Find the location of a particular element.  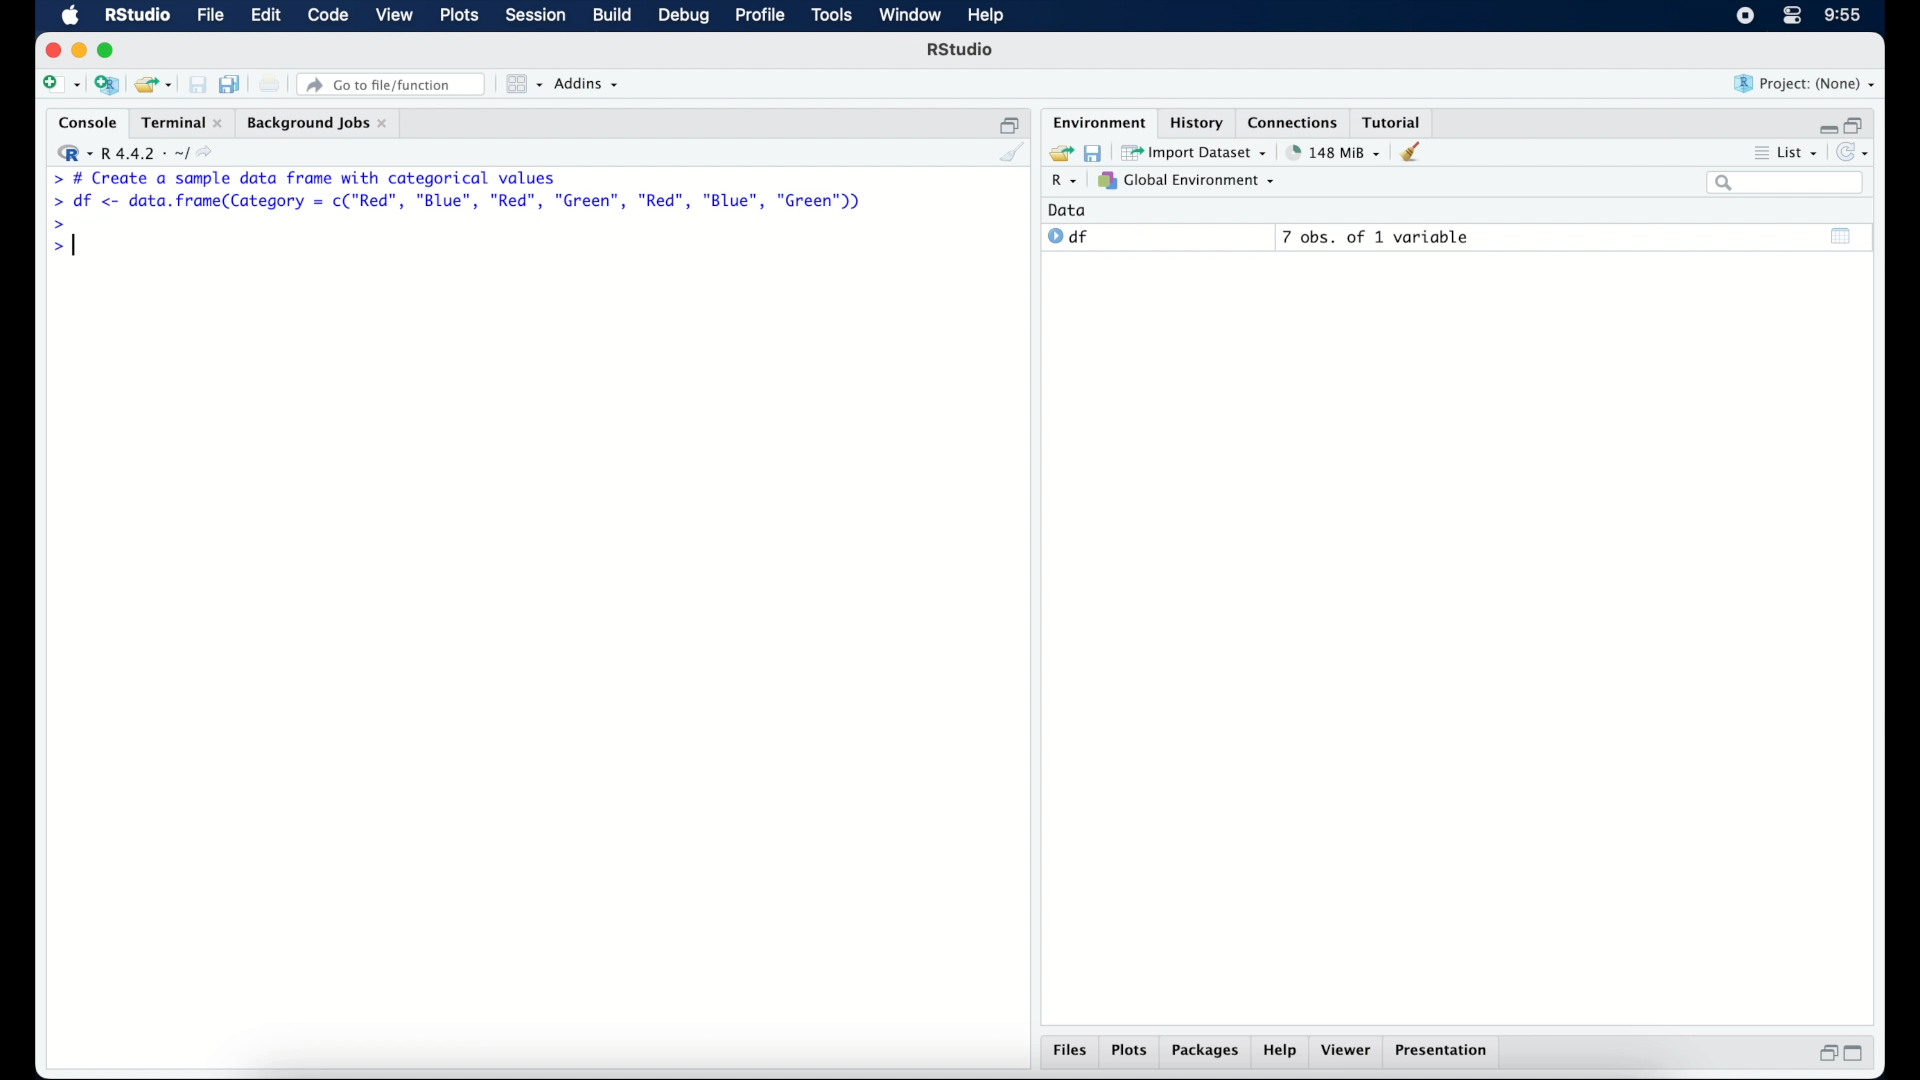

more options is located at coordinates (1758, 151).